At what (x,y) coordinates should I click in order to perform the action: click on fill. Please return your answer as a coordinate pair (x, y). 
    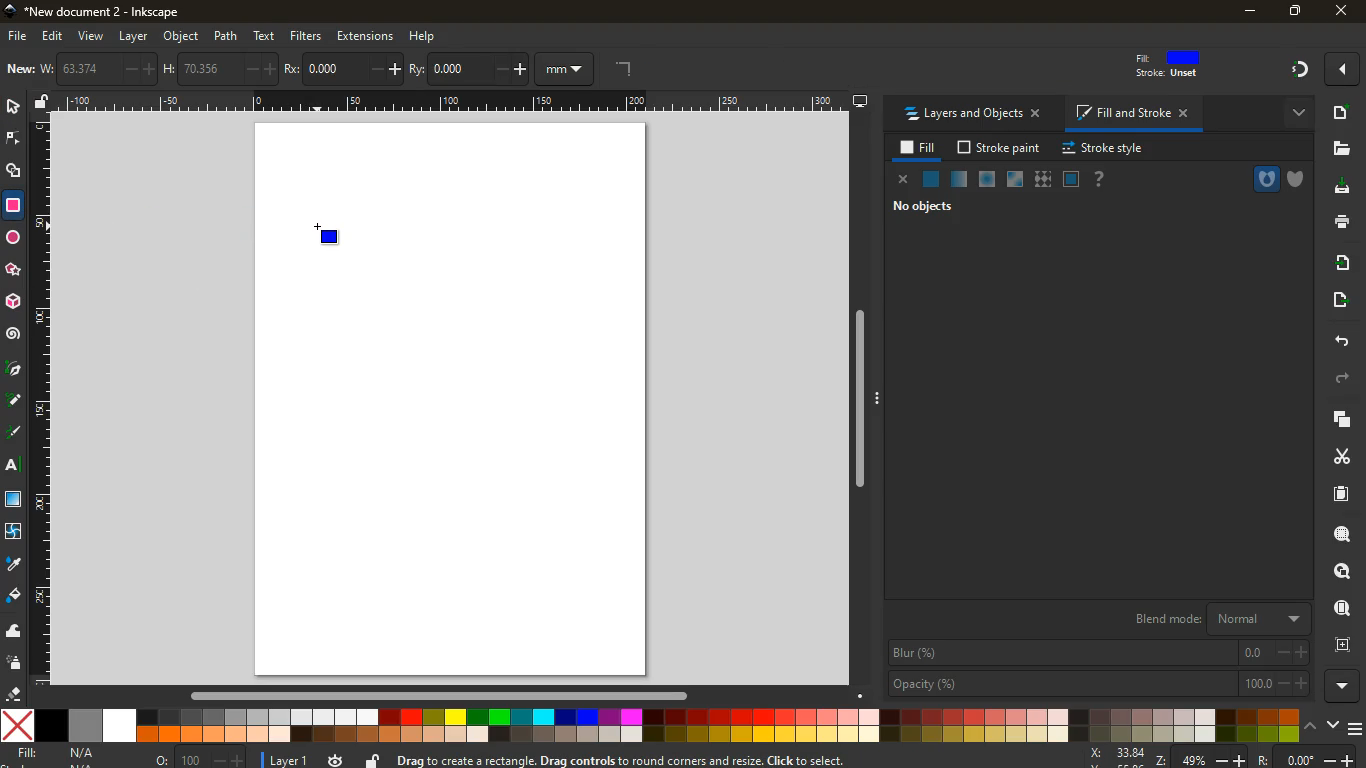
    Looking at the image, I should click on (14, 594).